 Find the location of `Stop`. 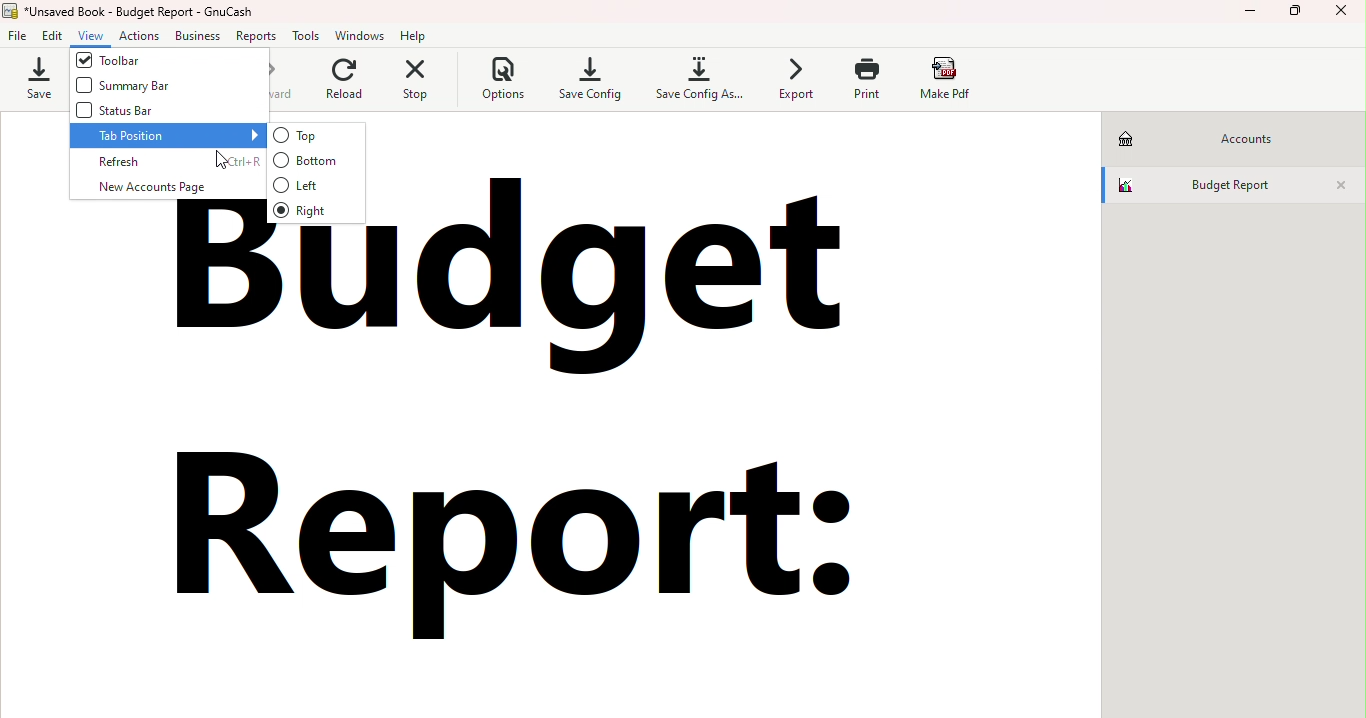

Stop is located at coordinates (414, 81).